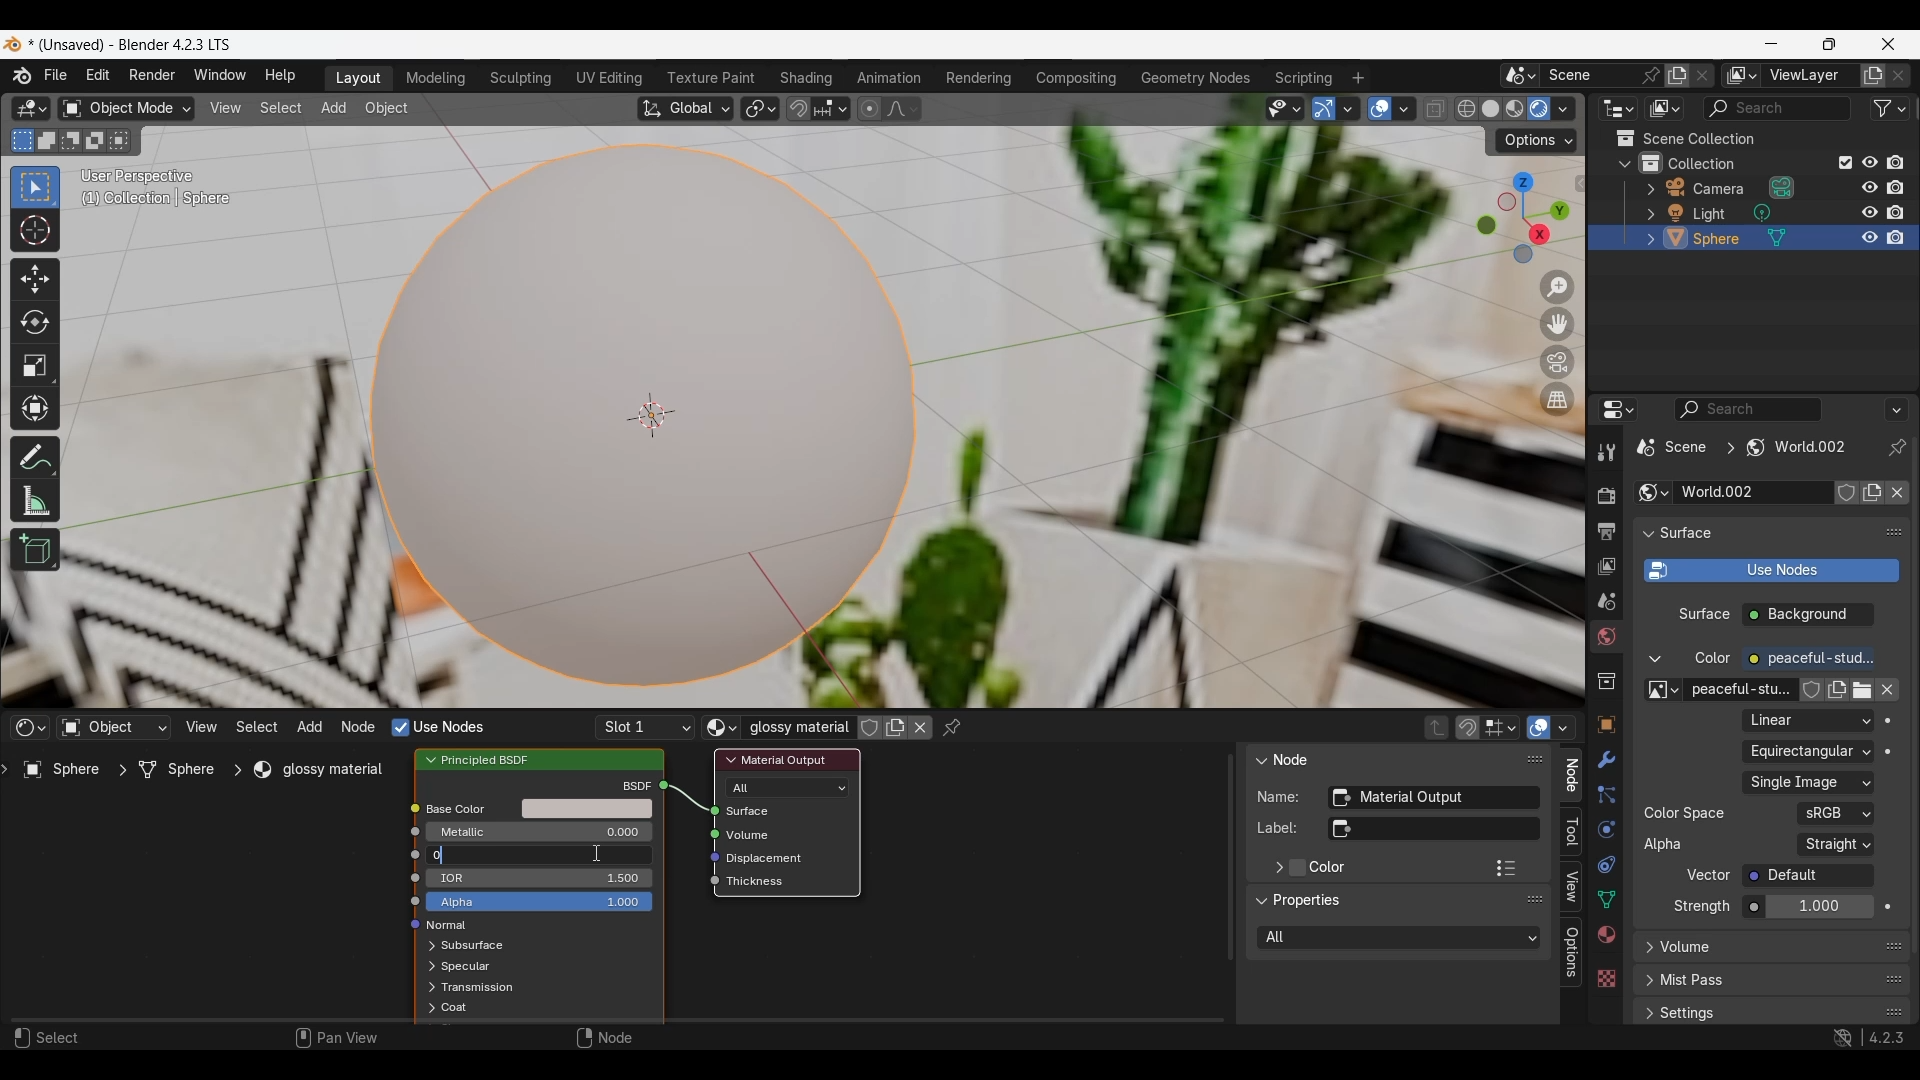 The image size is (1920, 1080). Describe the element at coordinates (1557, 288) in the screenshot. I see `Zoom in/out` at that location.